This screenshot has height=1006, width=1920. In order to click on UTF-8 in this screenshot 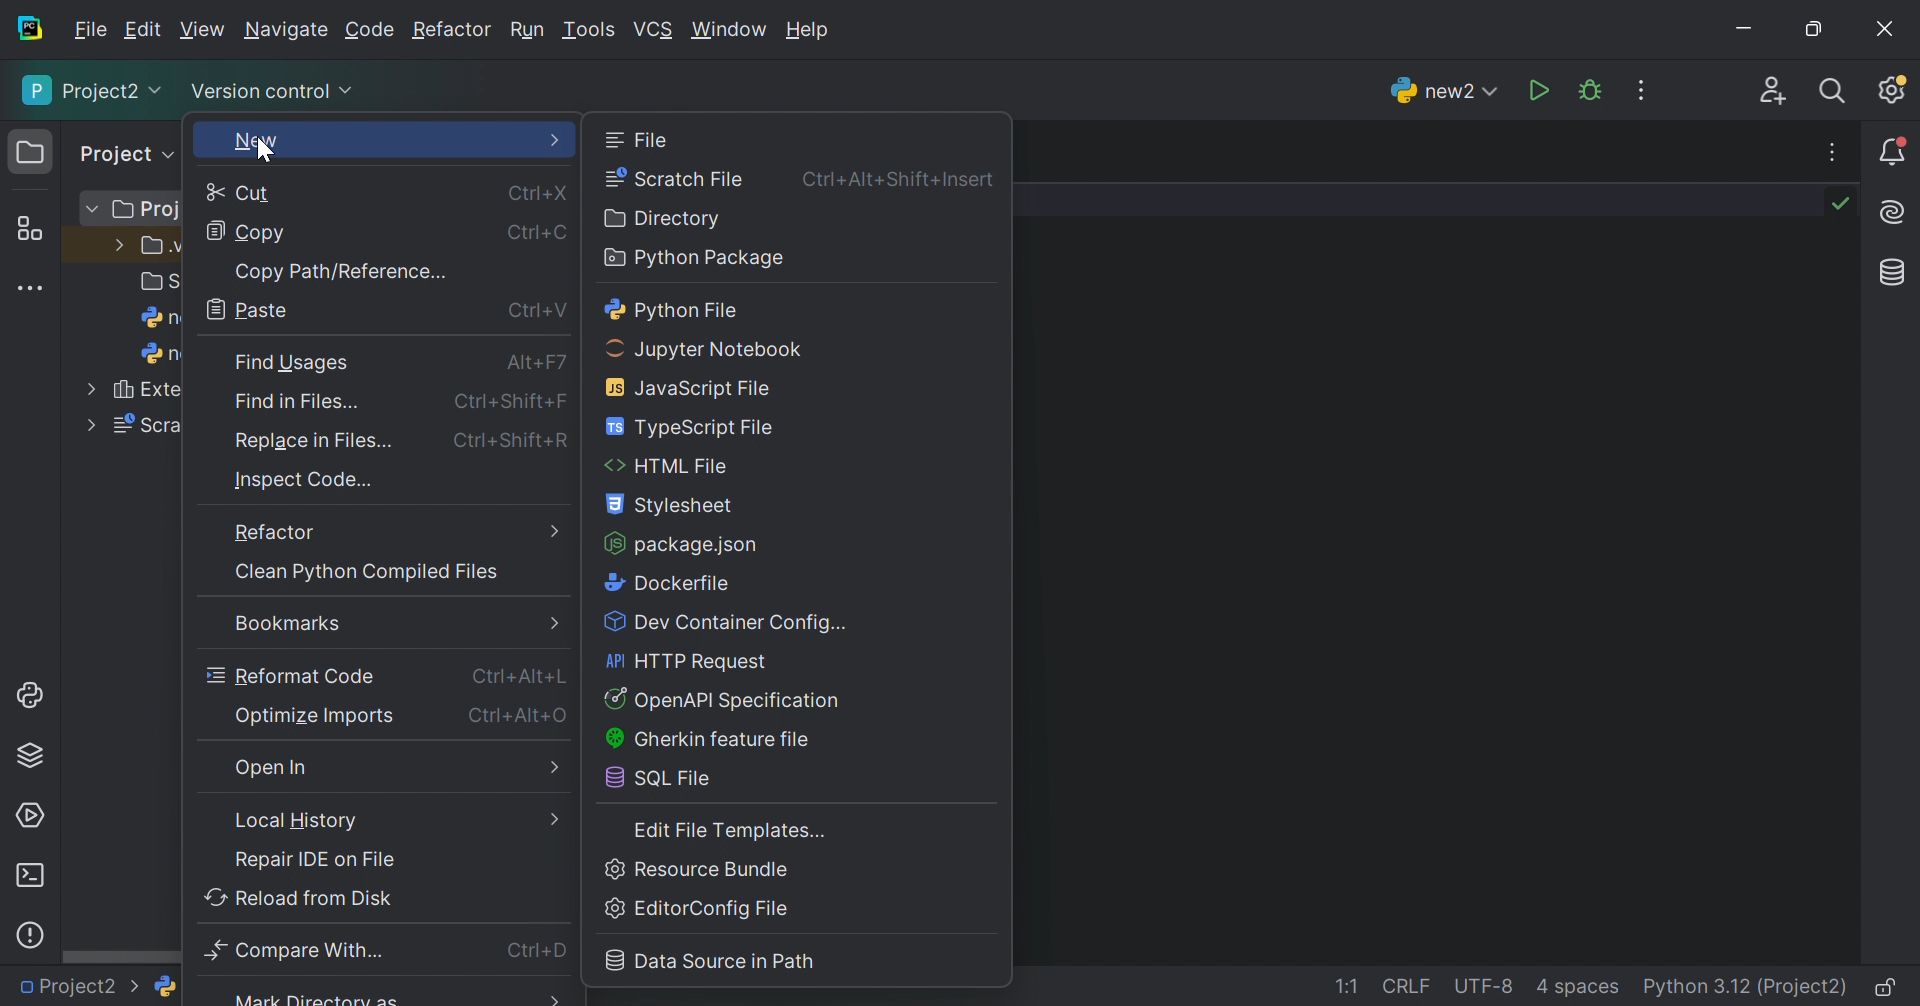, I will do `click(1486, 986)`.